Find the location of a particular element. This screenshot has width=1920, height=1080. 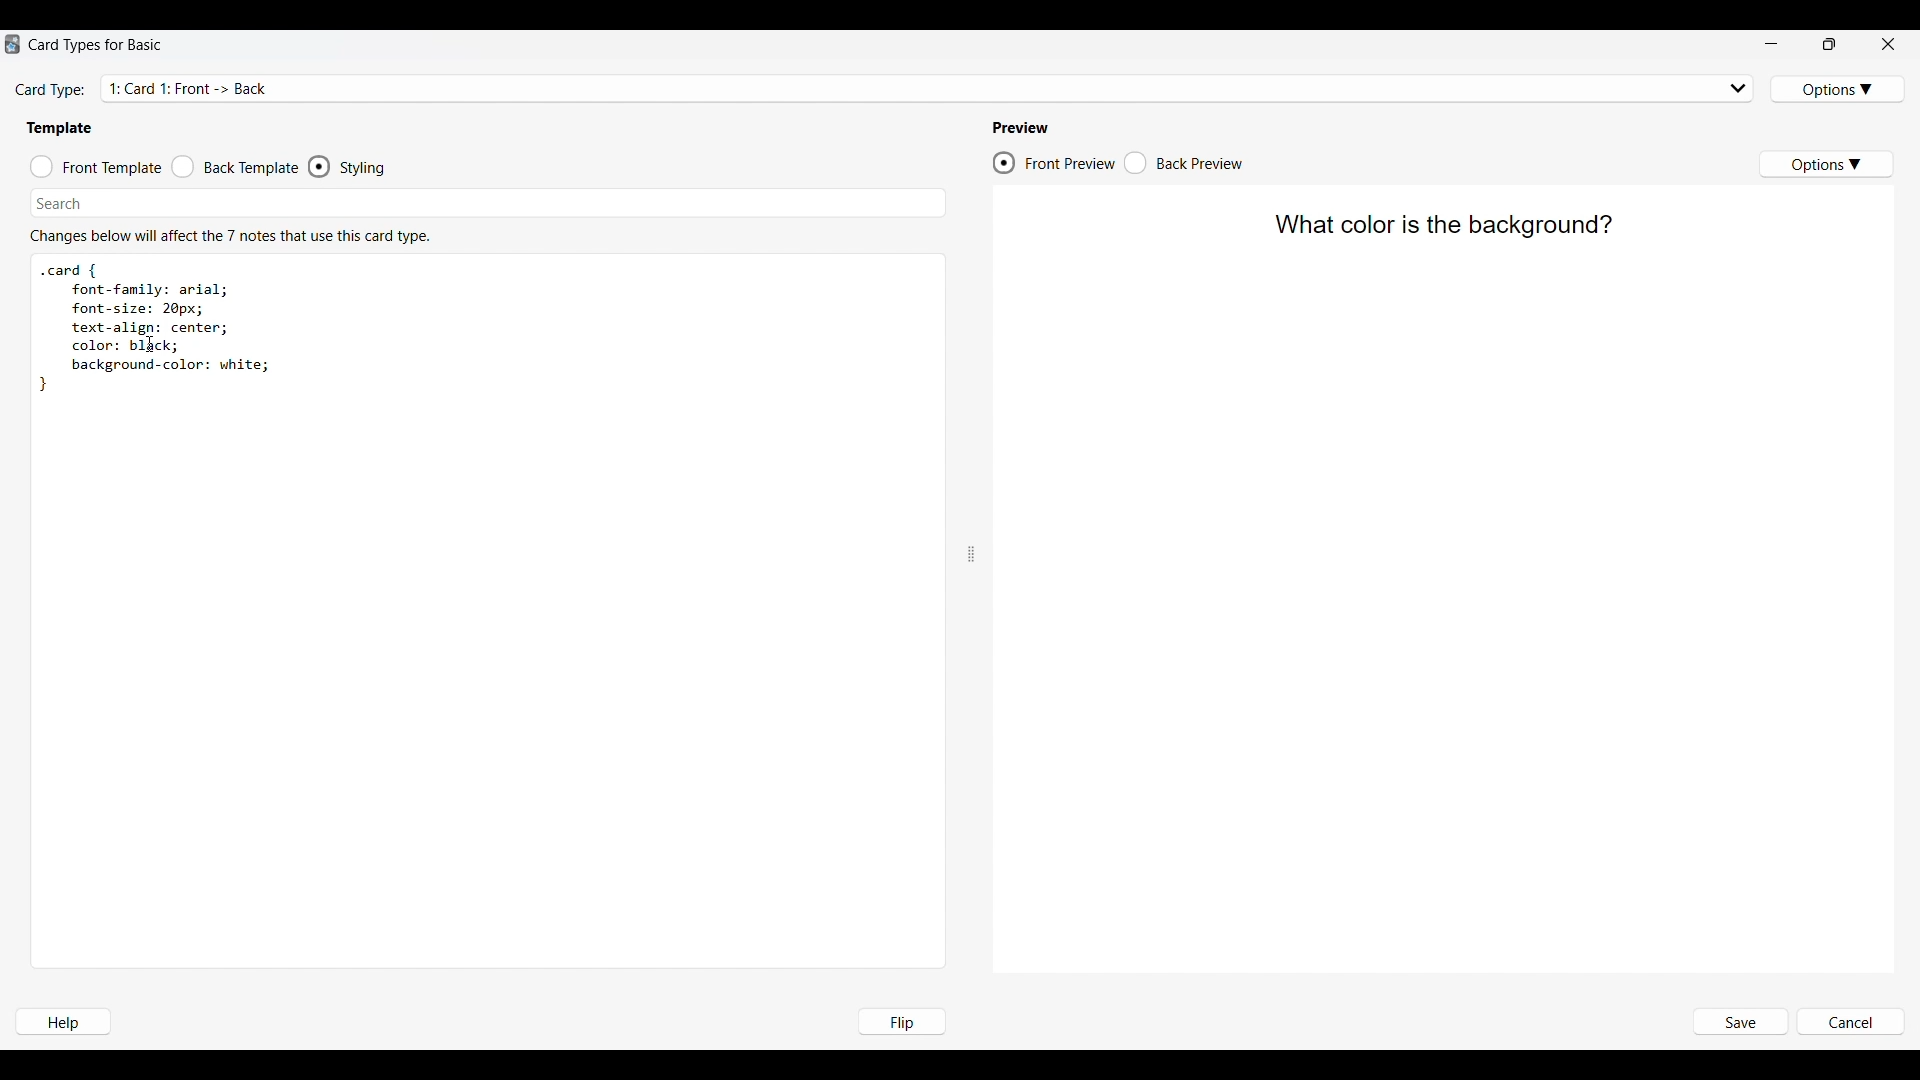

Software logo is located at coordinates (12, 44).